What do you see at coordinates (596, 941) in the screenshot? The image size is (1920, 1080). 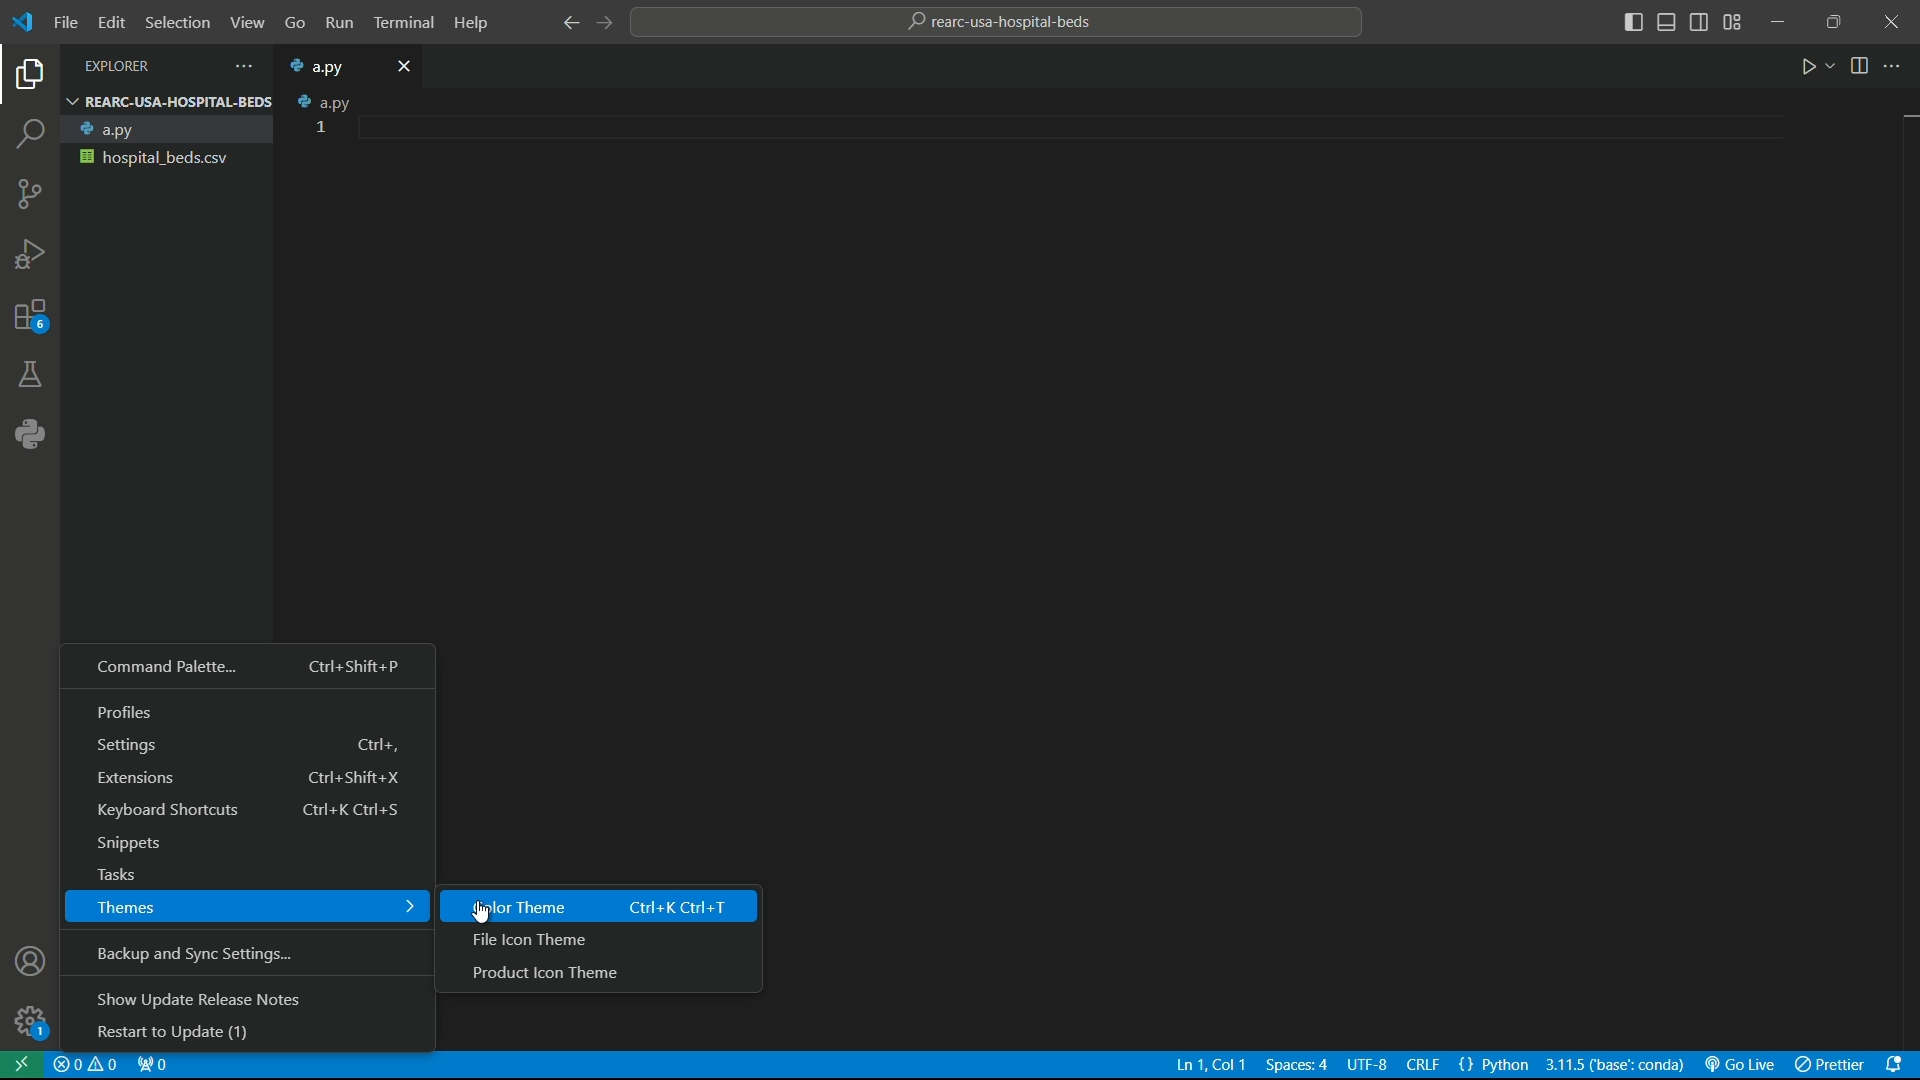 I see `file icon theme` at bounding box center [596, 941].